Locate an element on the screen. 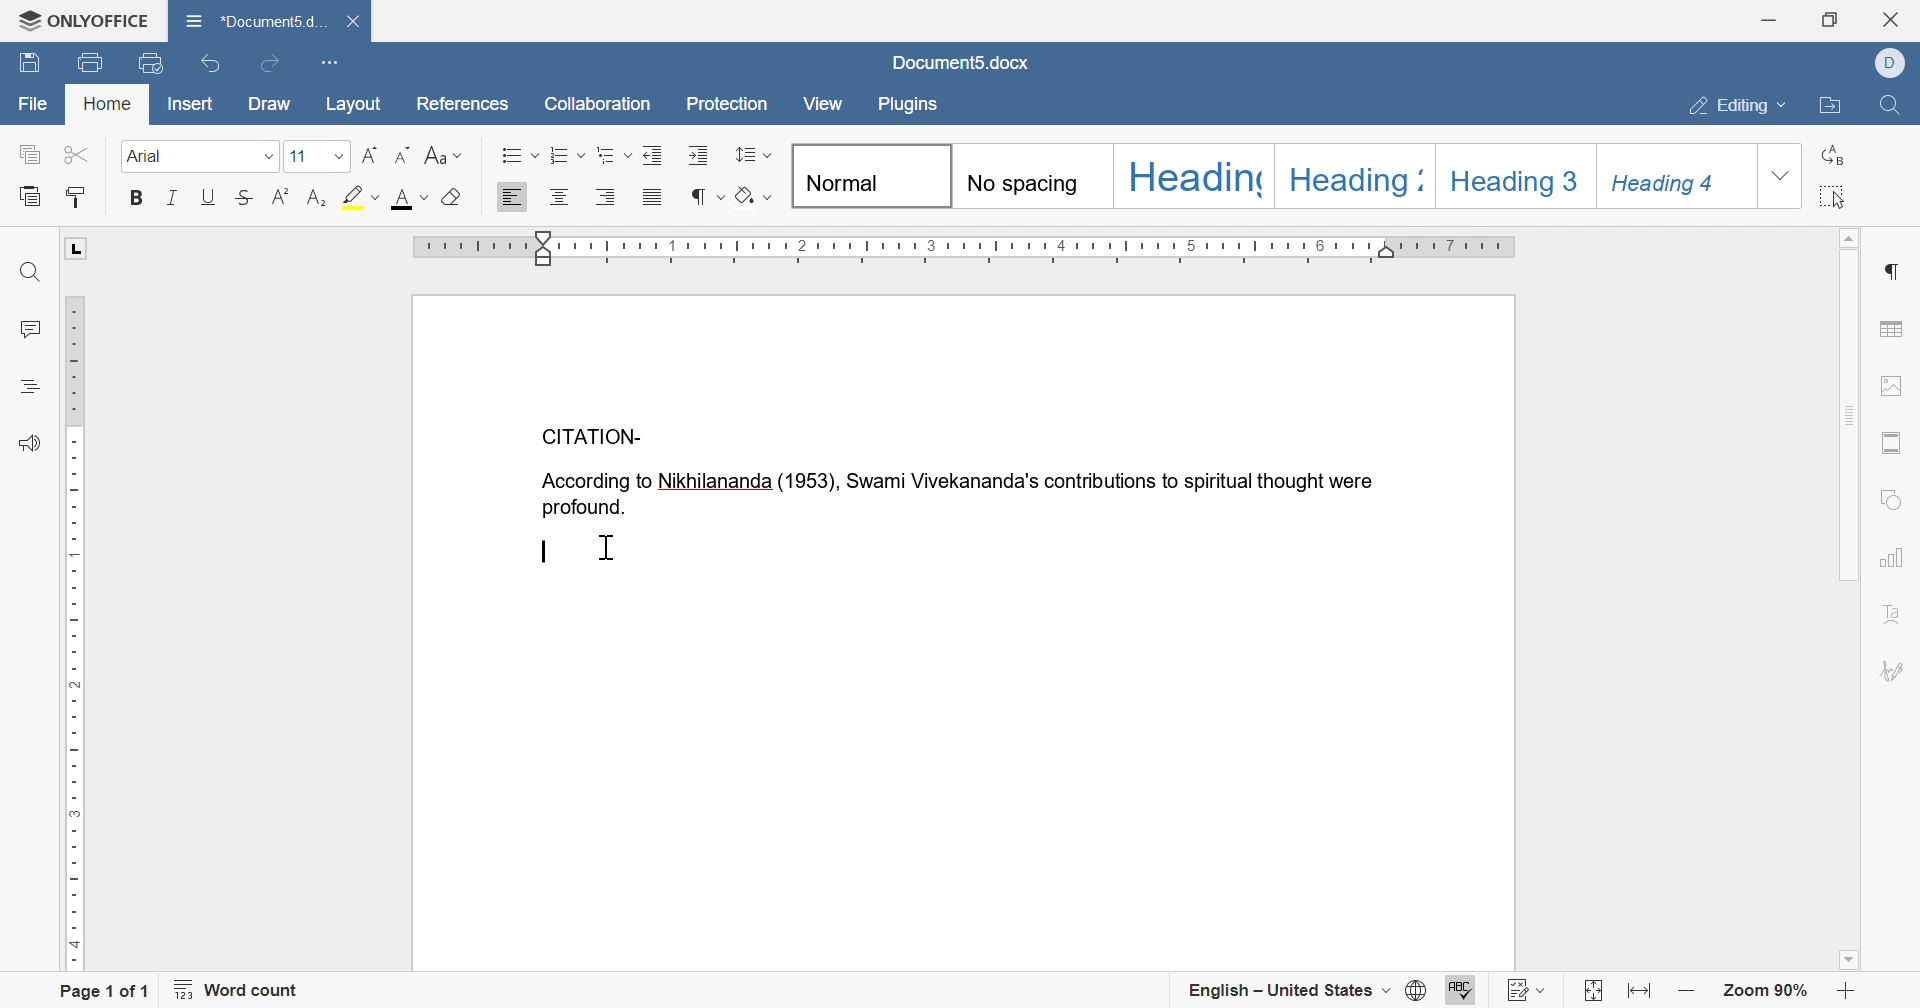 The image size is (1920, 1008). text art settings is located at coordinates (1895, 616).